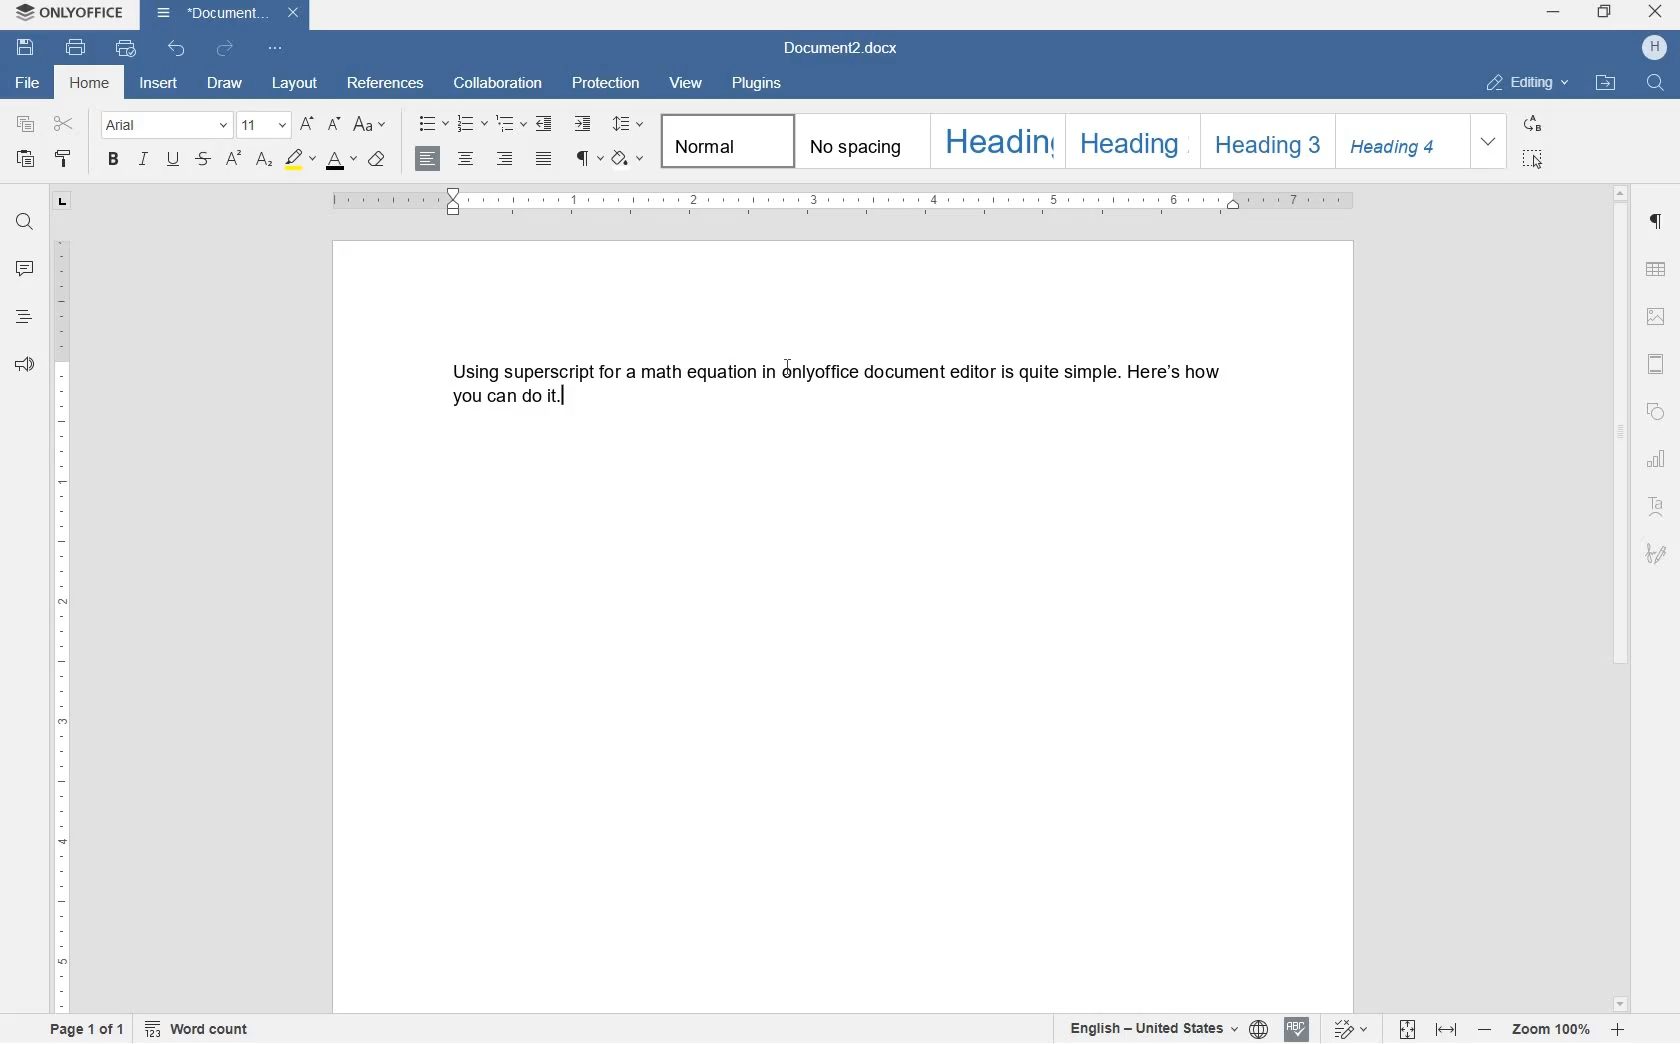  What do you see at coordinates (582, 124) in the screenshot?
I see `increase indent` at bounding box center [582, 124].